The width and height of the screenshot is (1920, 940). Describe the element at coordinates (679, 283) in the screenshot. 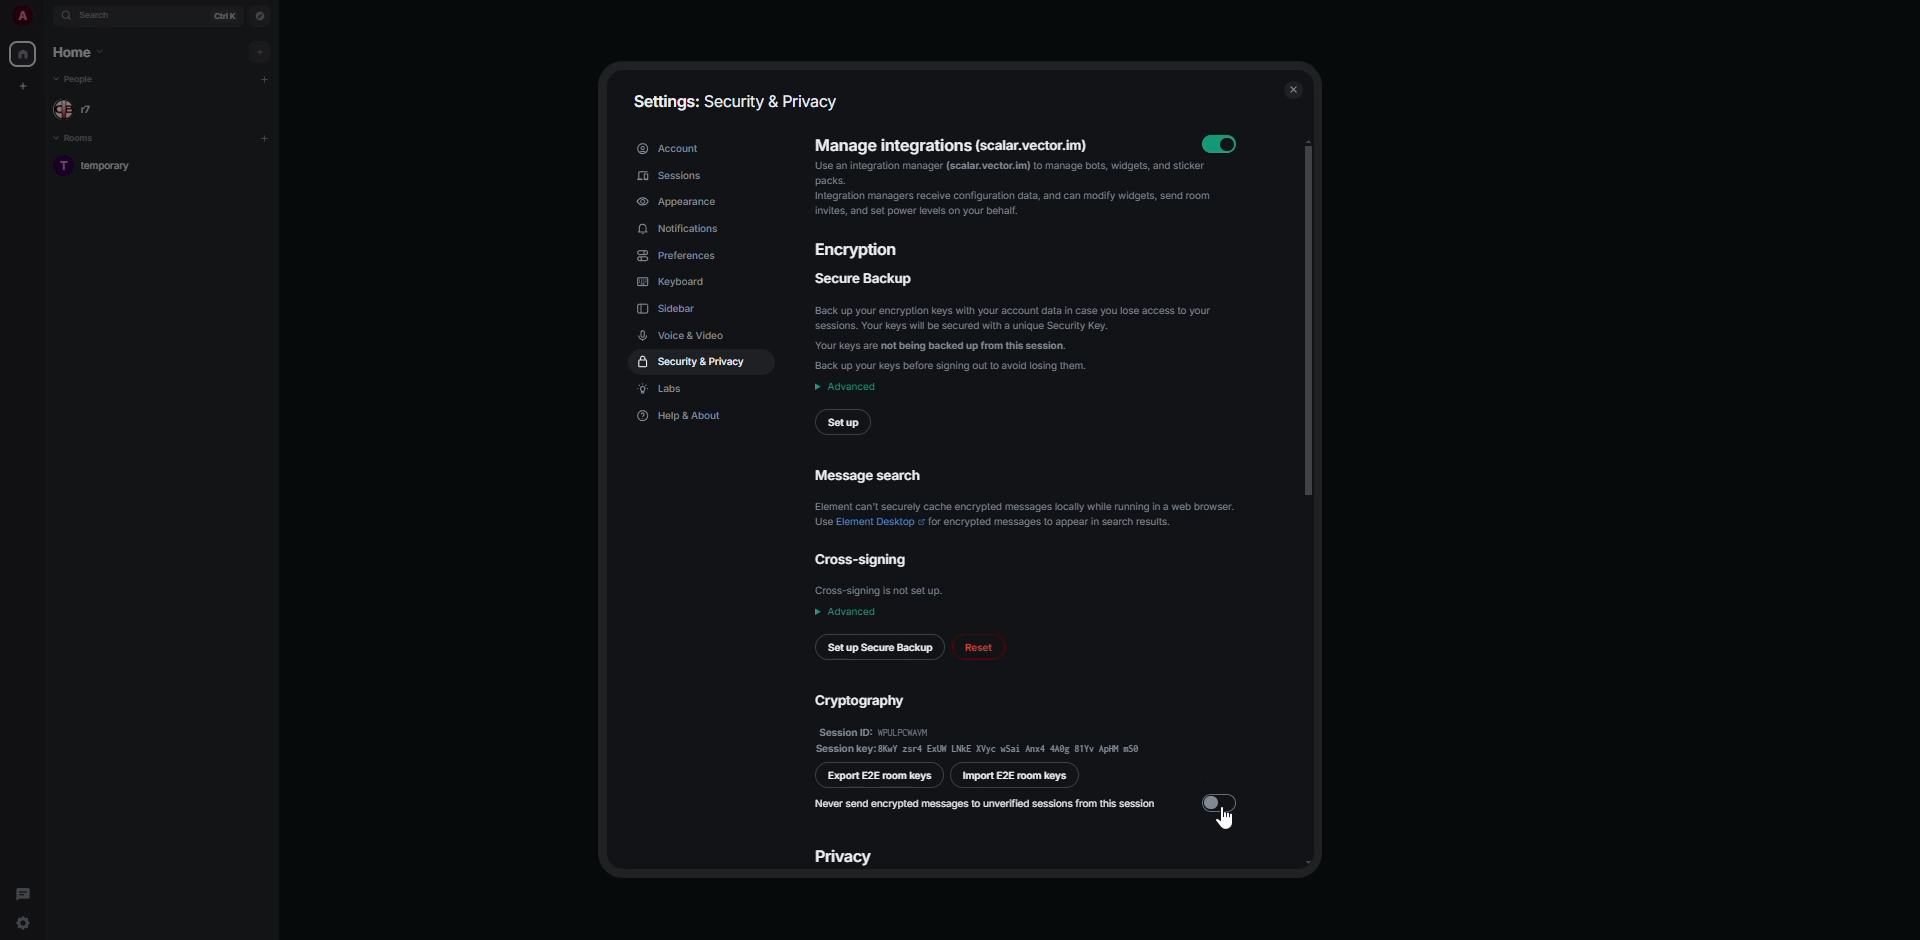

I see `keyboard` at that location.